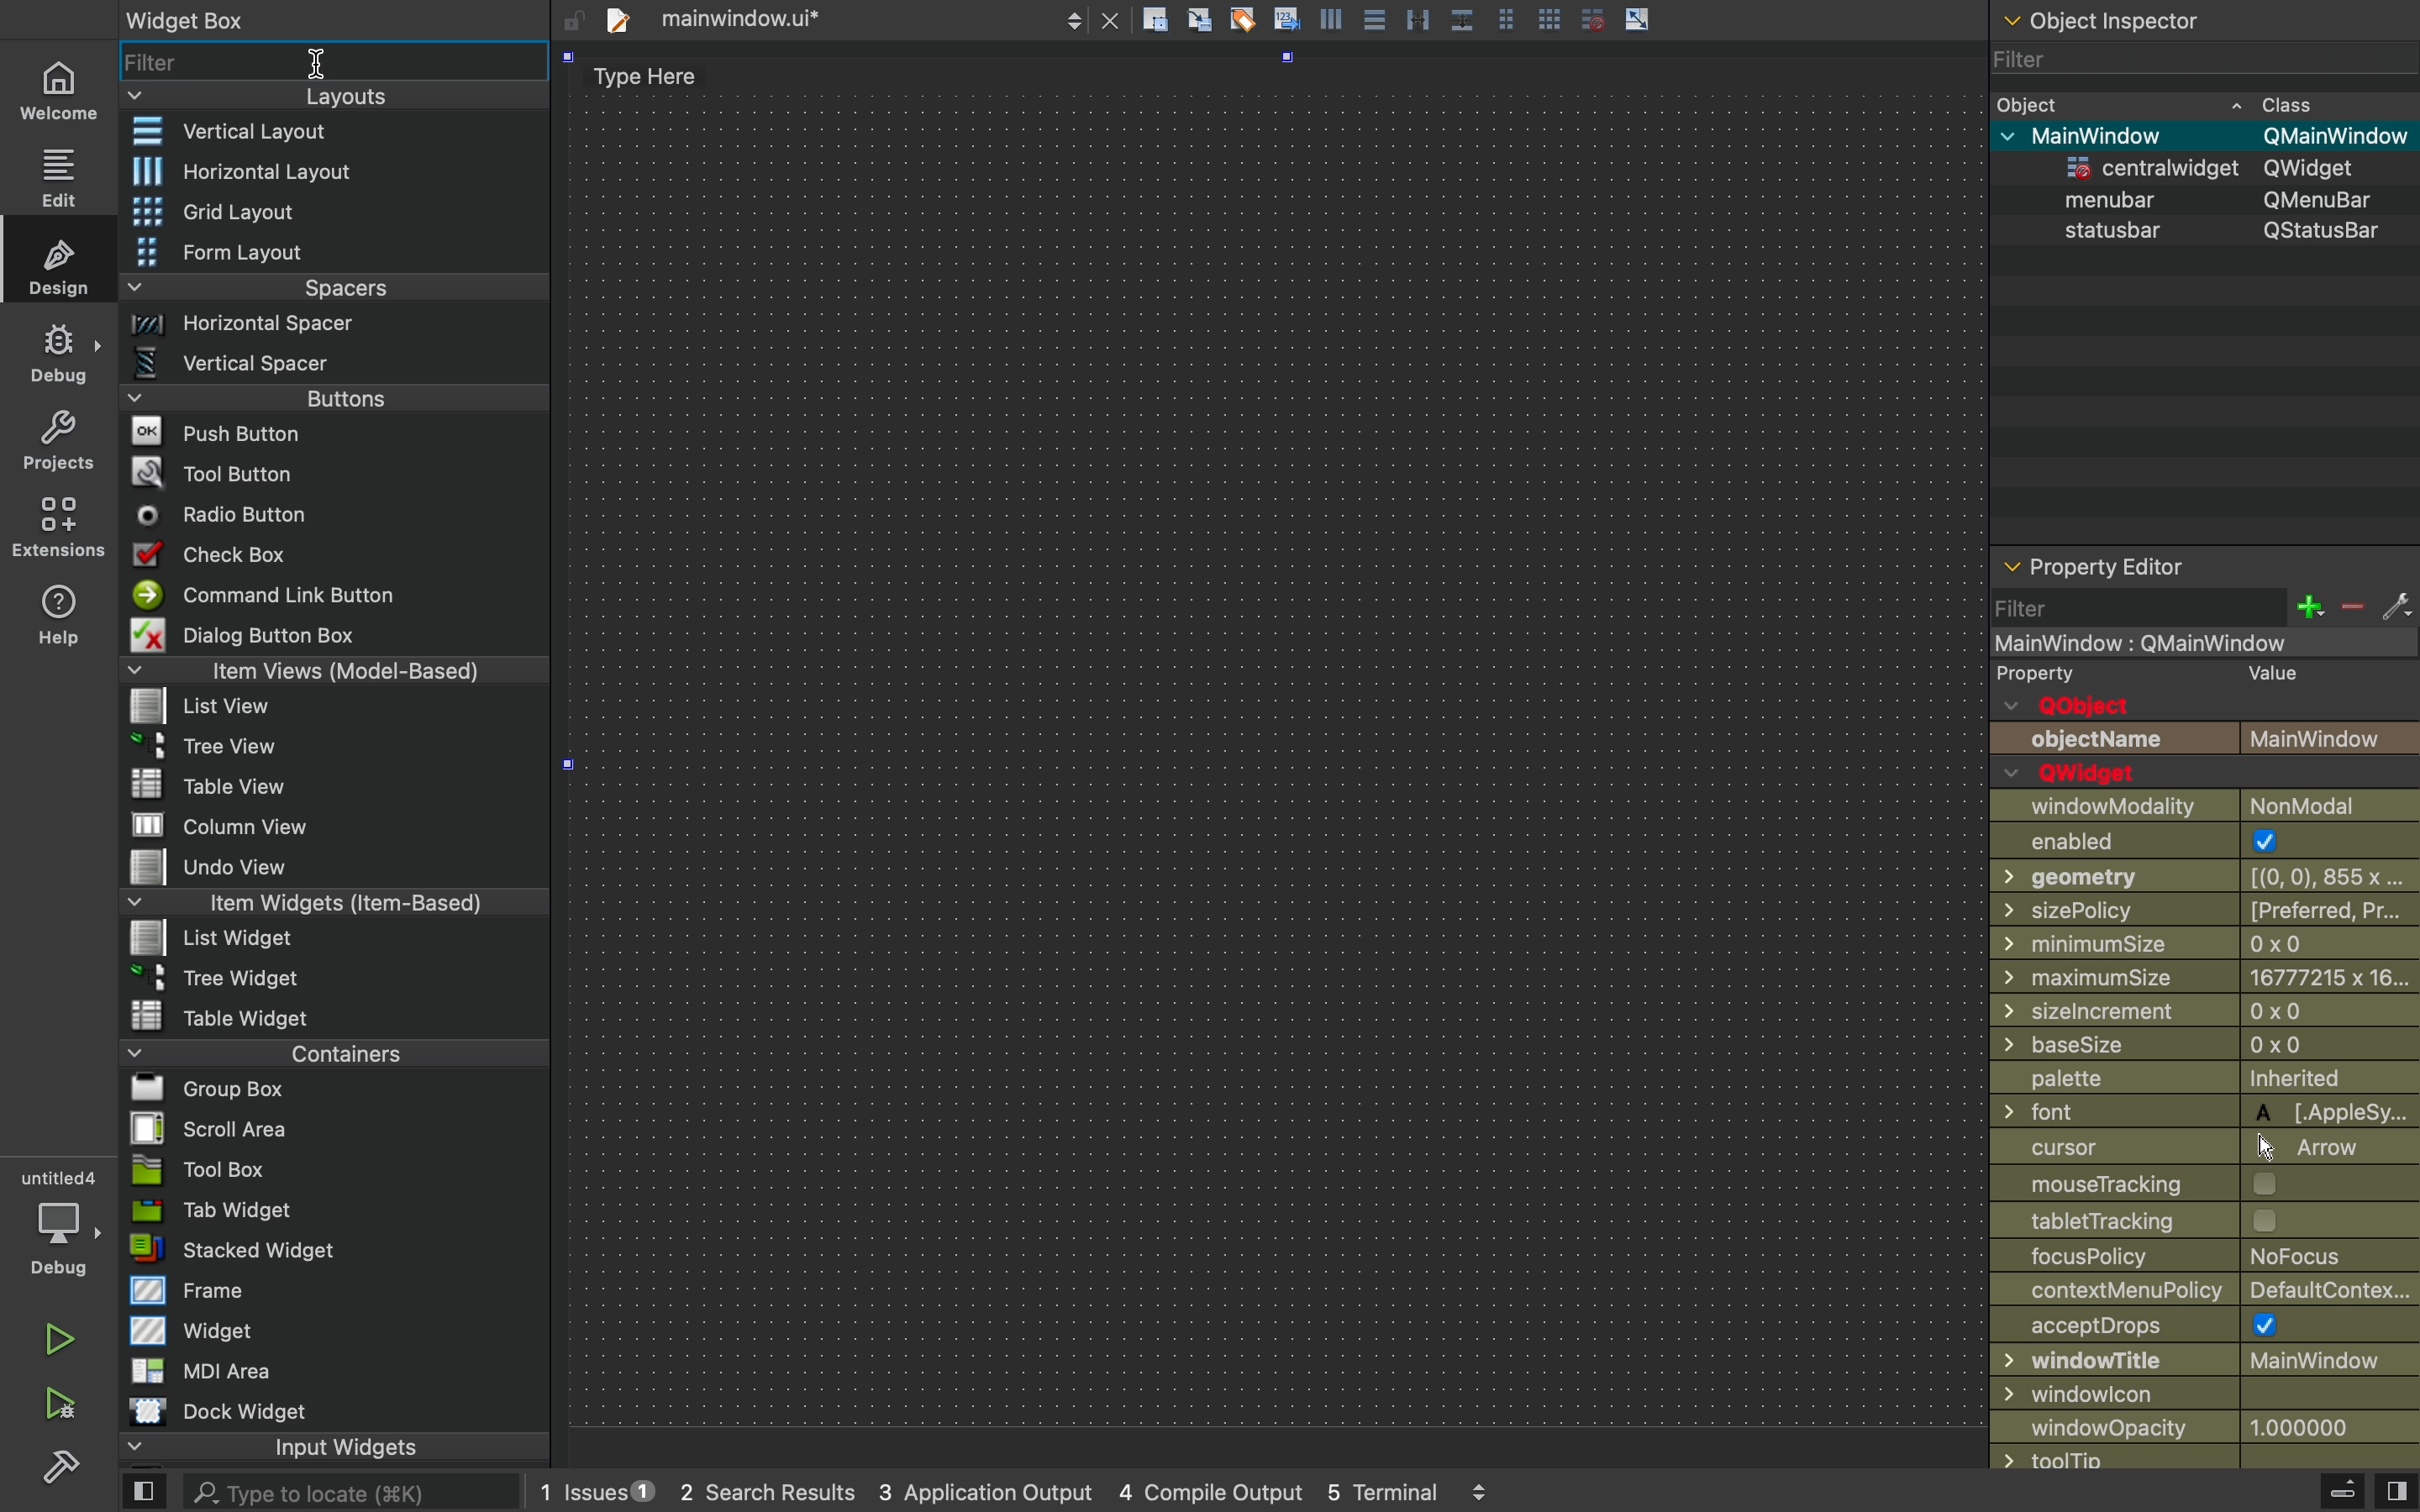  Describe the element at coordinates (253, 15) in the screenshot. I see `widget box` at that location.